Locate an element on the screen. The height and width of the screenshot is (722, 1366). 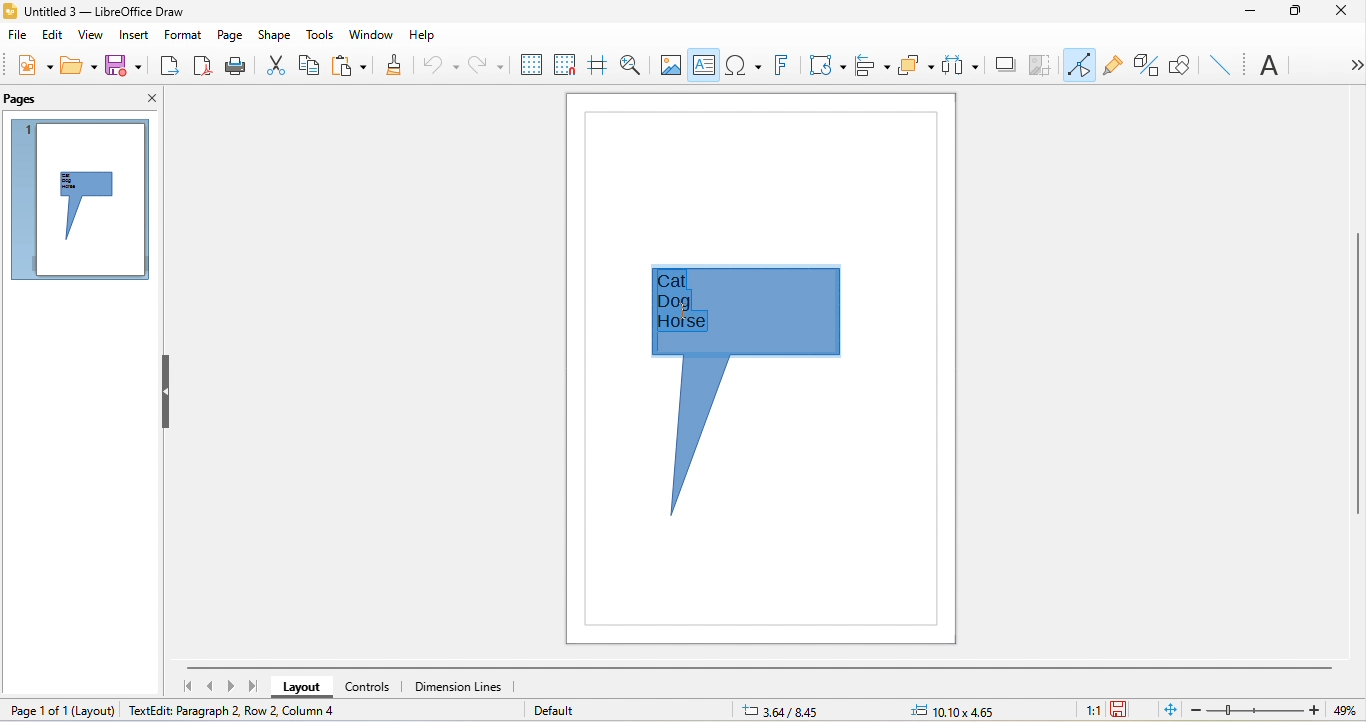
copy is located at coordinates (310, 65).